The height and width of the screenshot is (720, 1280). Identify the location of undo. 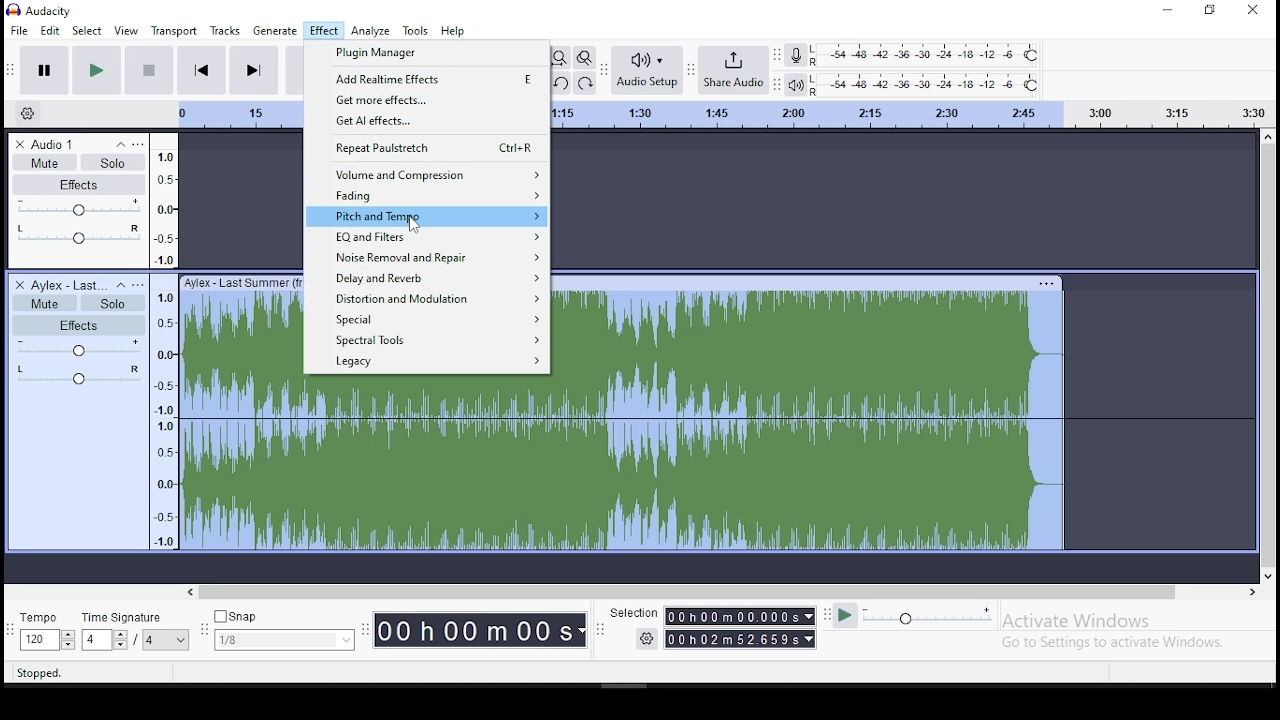
(562, 84).